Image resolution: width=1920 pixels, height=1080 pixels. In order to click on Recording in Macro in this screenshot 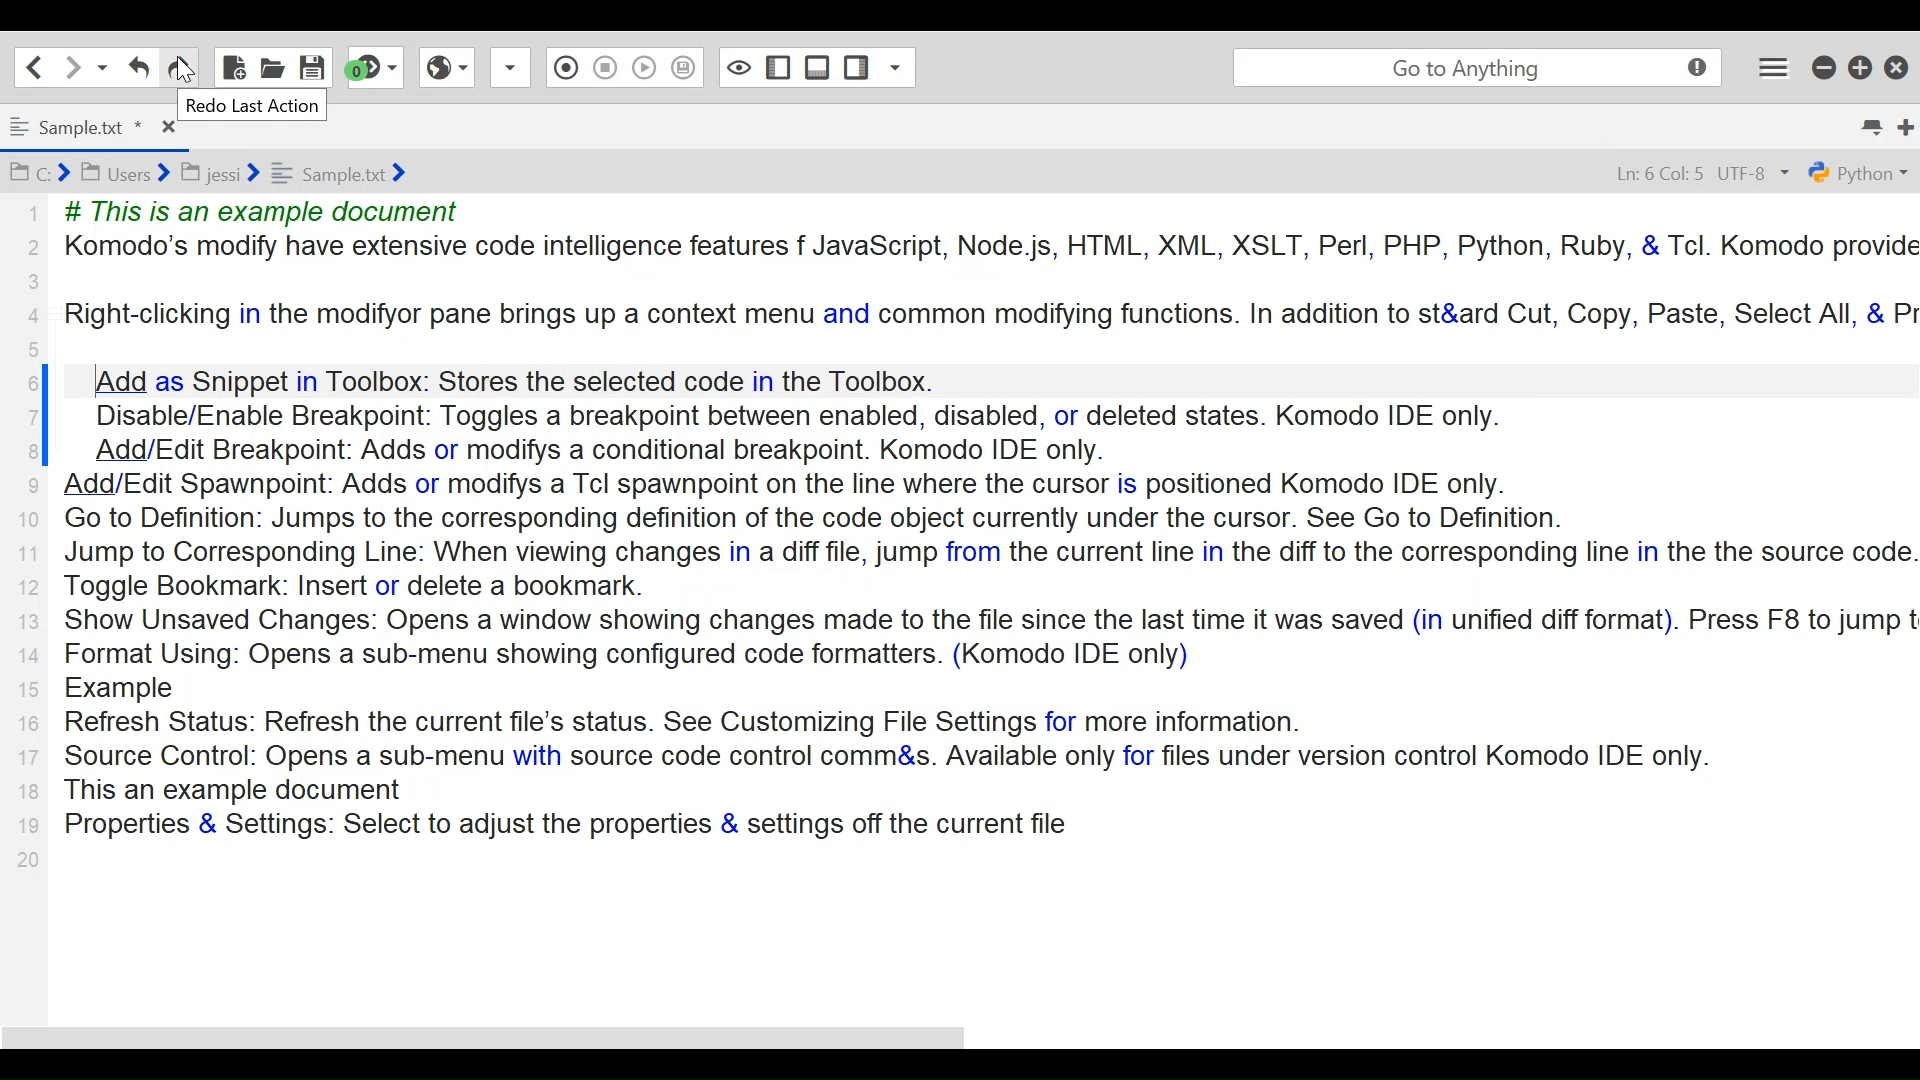, I will do `click(562, 66)`.